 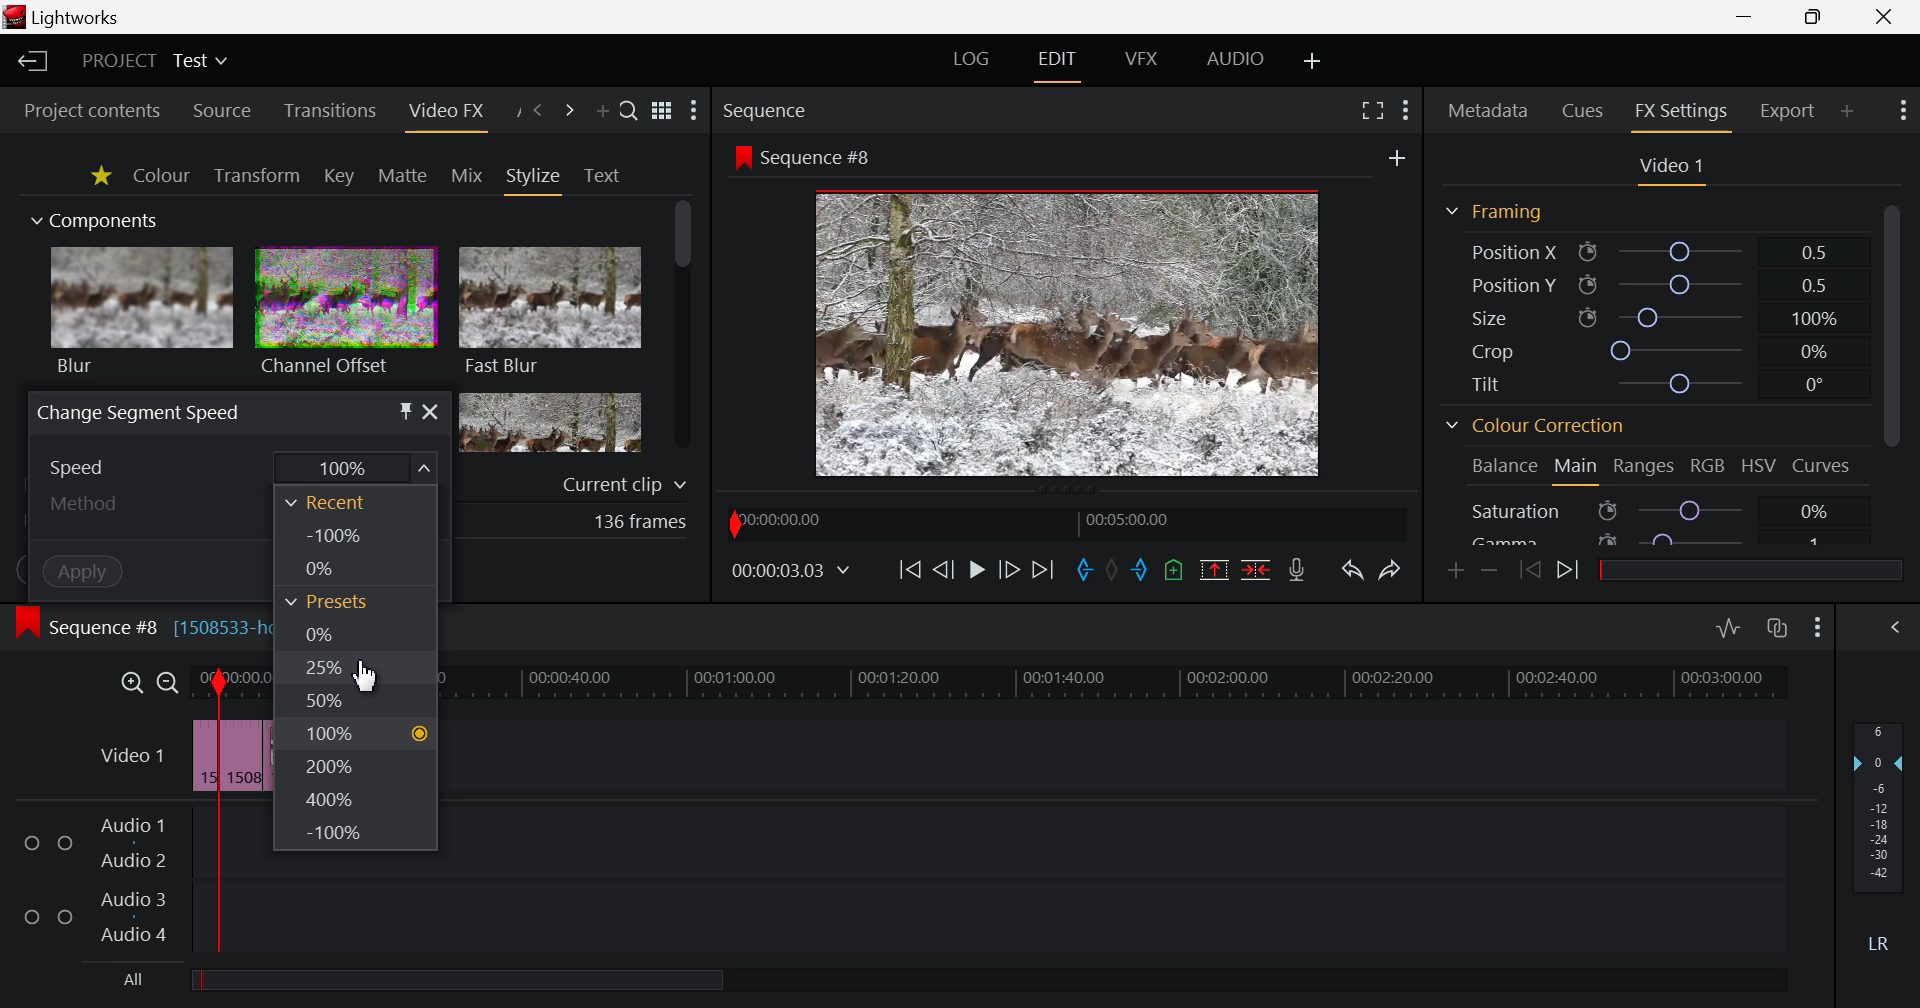 I want to click on Show Audio Mix, so click(x=1897, y=628).